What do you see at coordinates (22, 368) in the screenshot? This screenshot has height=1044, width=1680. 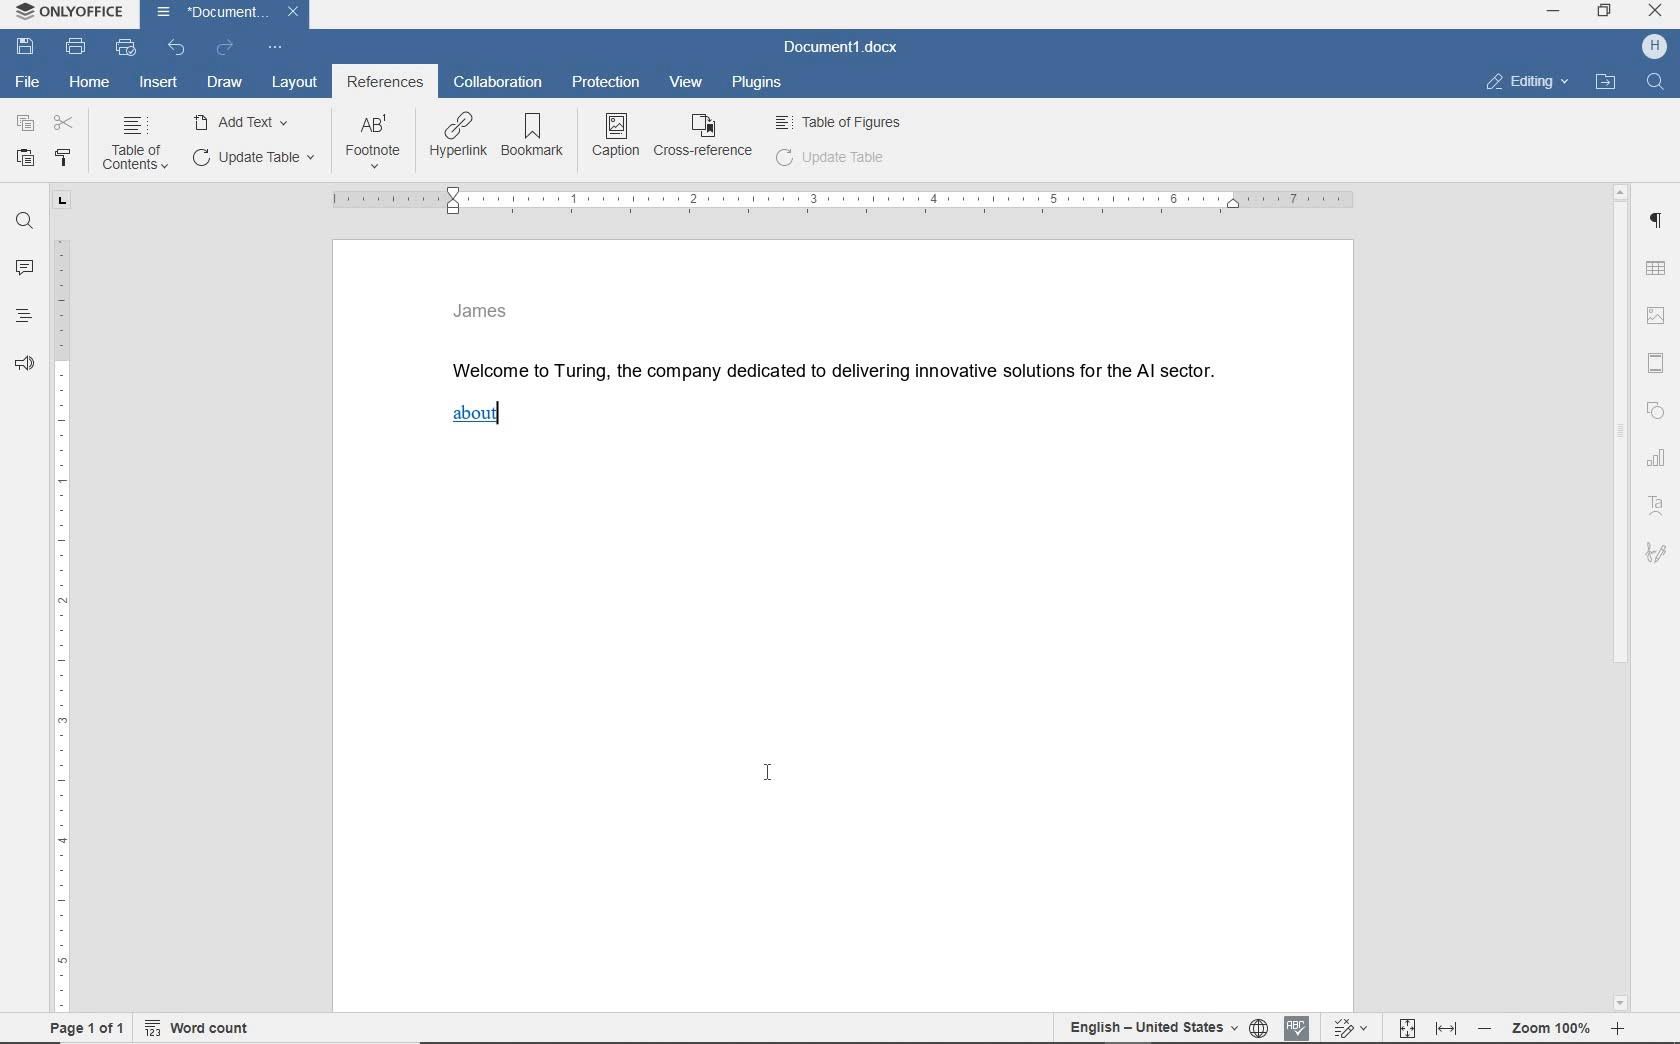 I see `feedback & support` at bounding box center [22, 368].